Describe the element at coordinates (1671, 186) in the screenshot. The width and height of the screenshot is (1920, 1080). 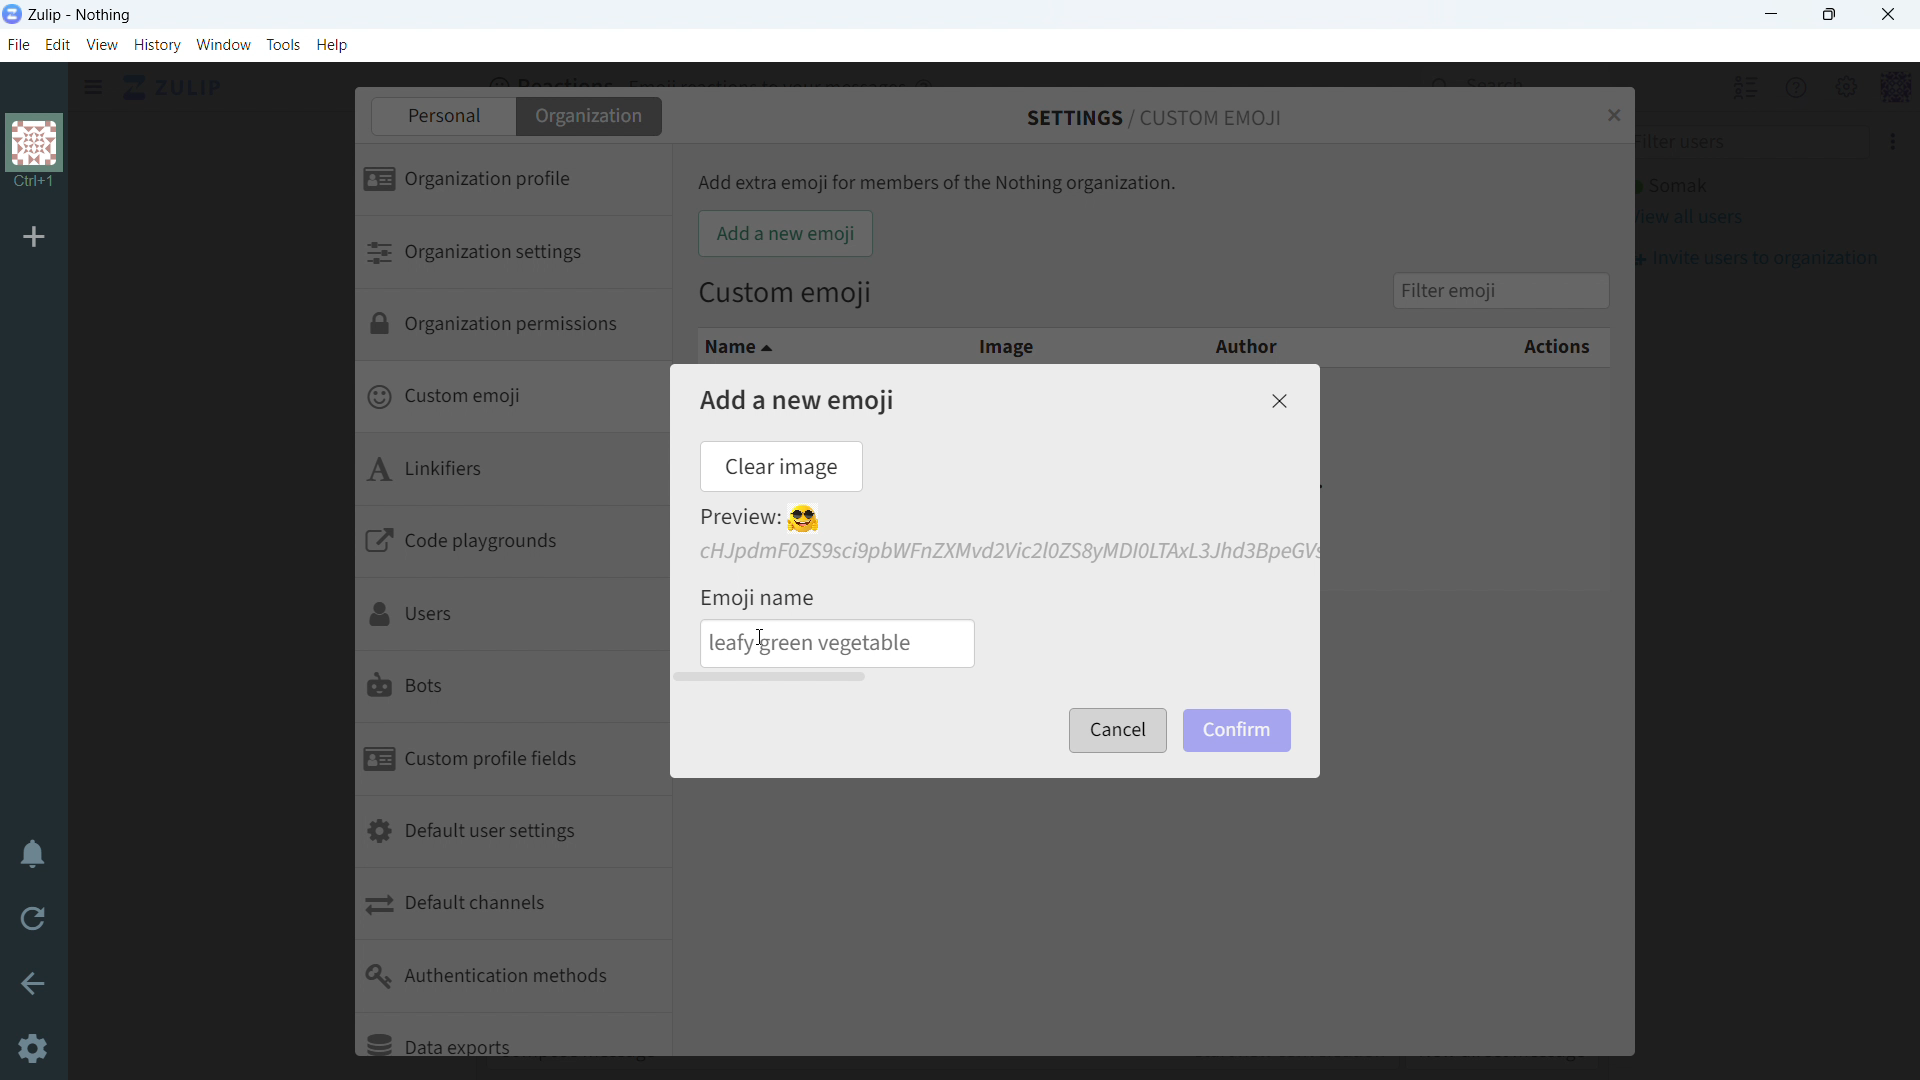
I see `active user` at that location.